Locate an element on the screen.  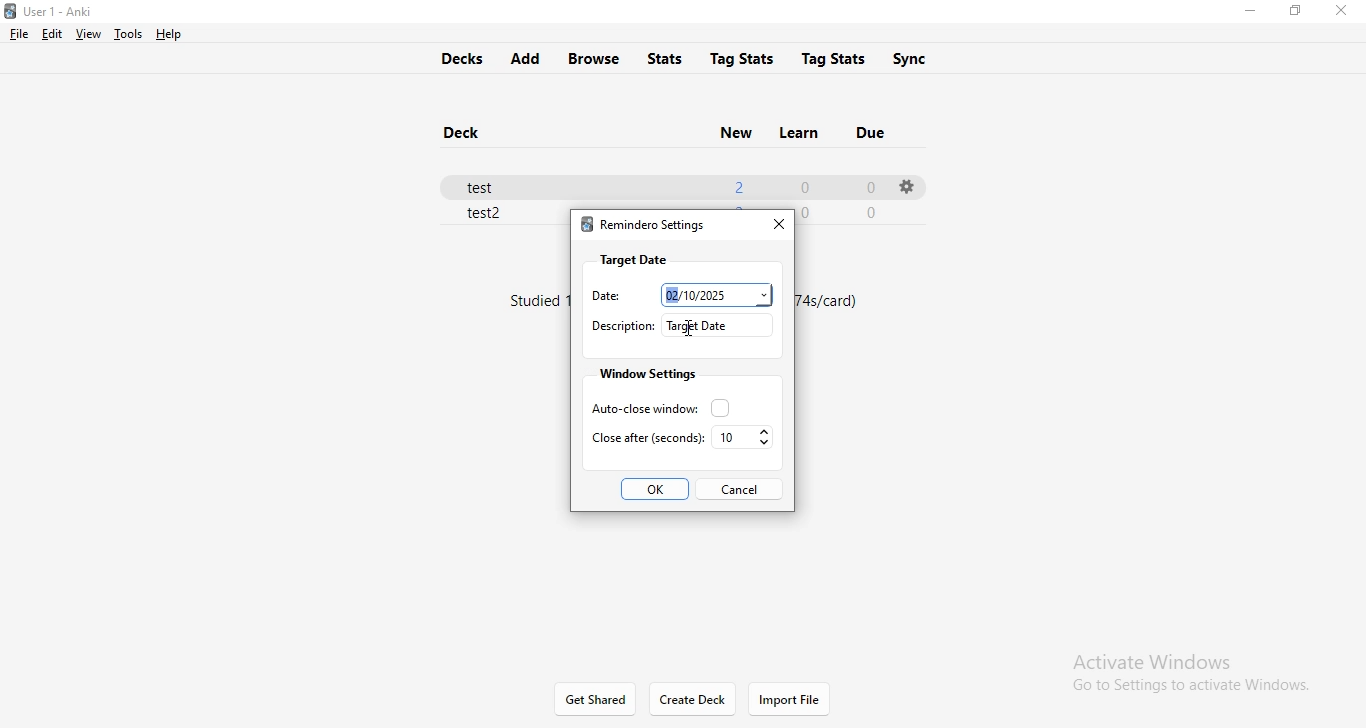
ok is located at coordinates (657, 490).